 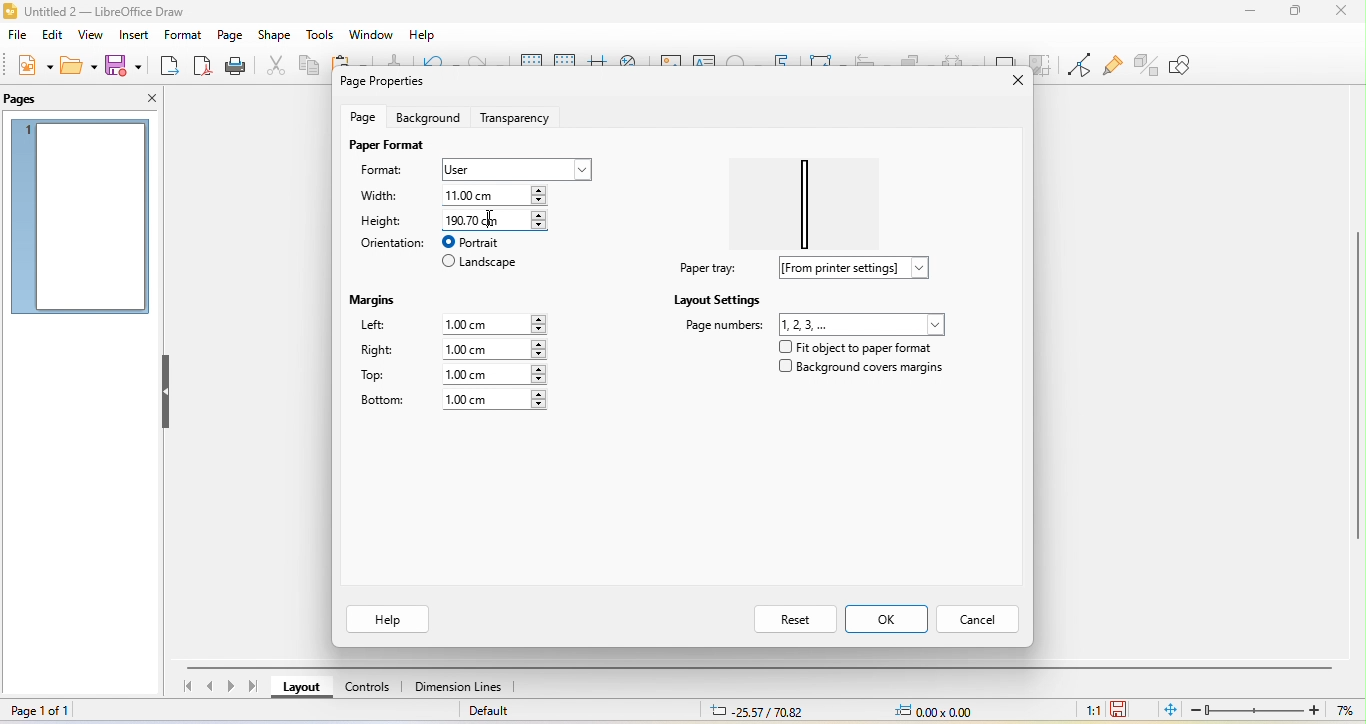 I want to click on from printer settings, so click(x=862, y=268).